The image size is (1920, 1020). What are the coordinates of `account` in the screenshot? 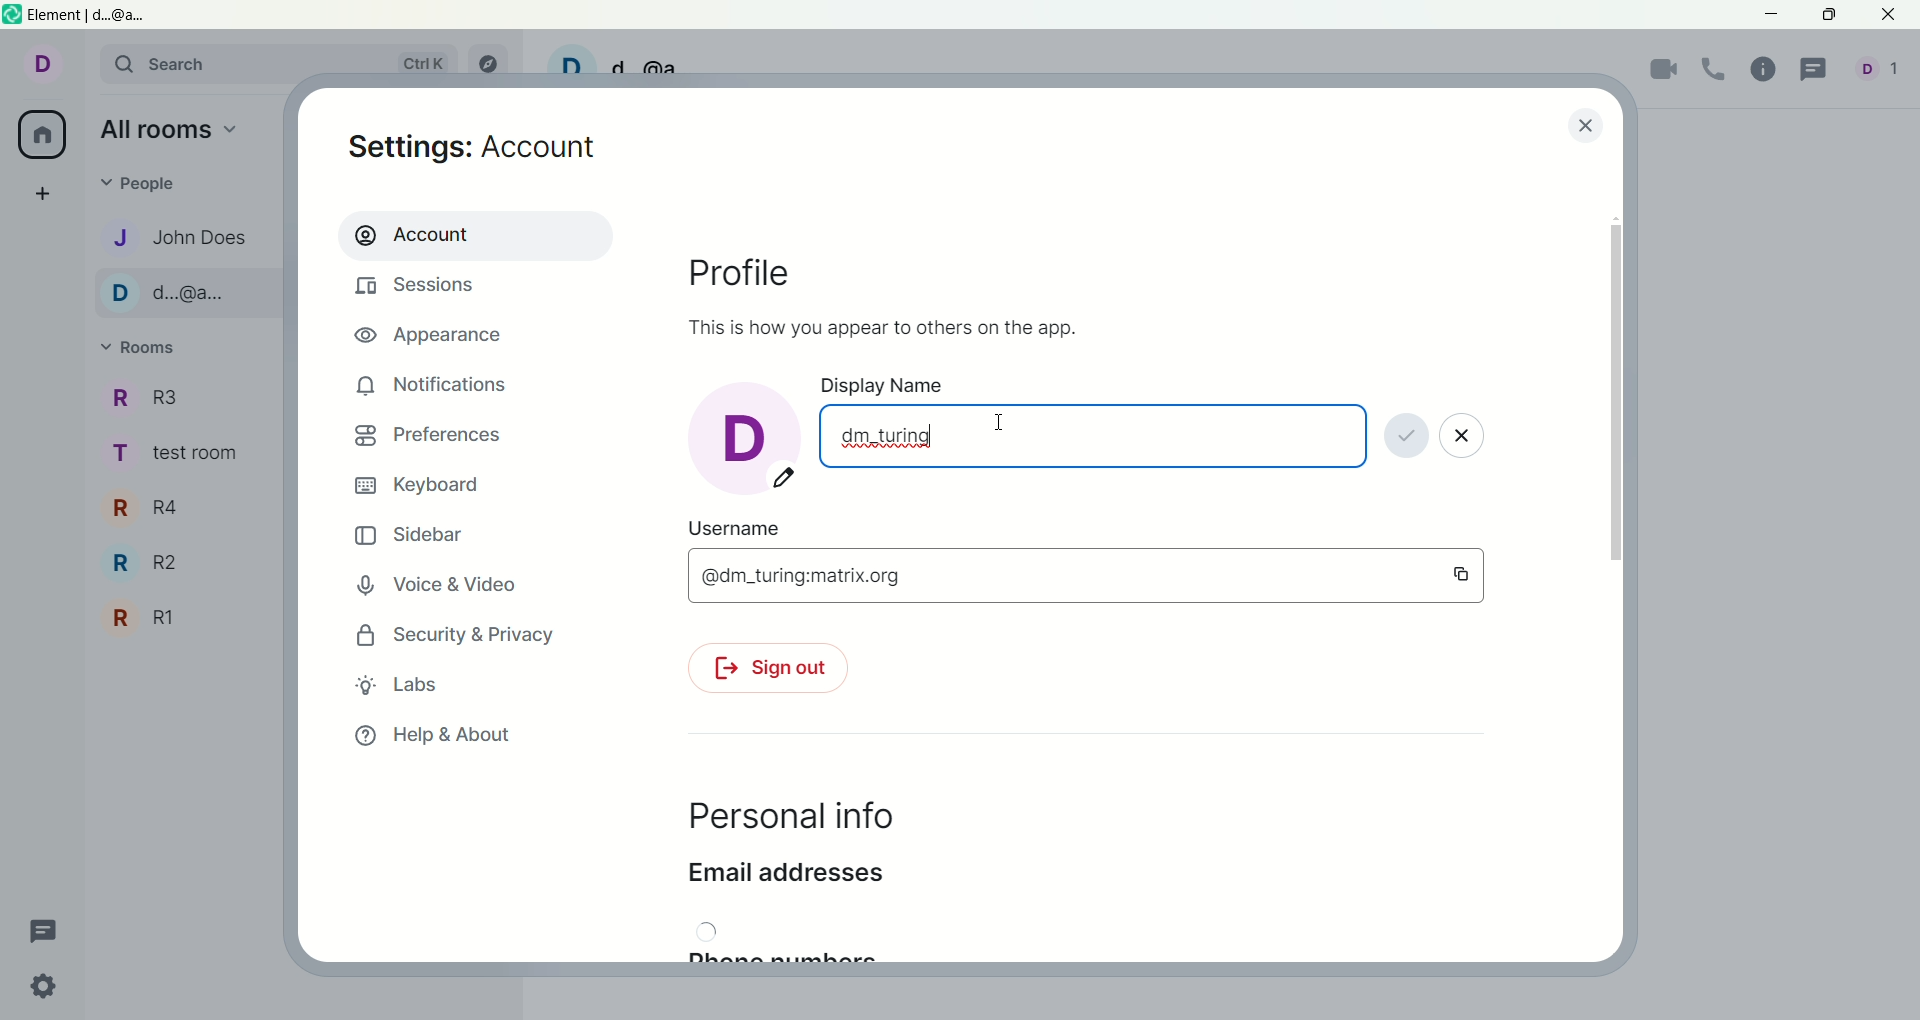 It's located at (473, 234).